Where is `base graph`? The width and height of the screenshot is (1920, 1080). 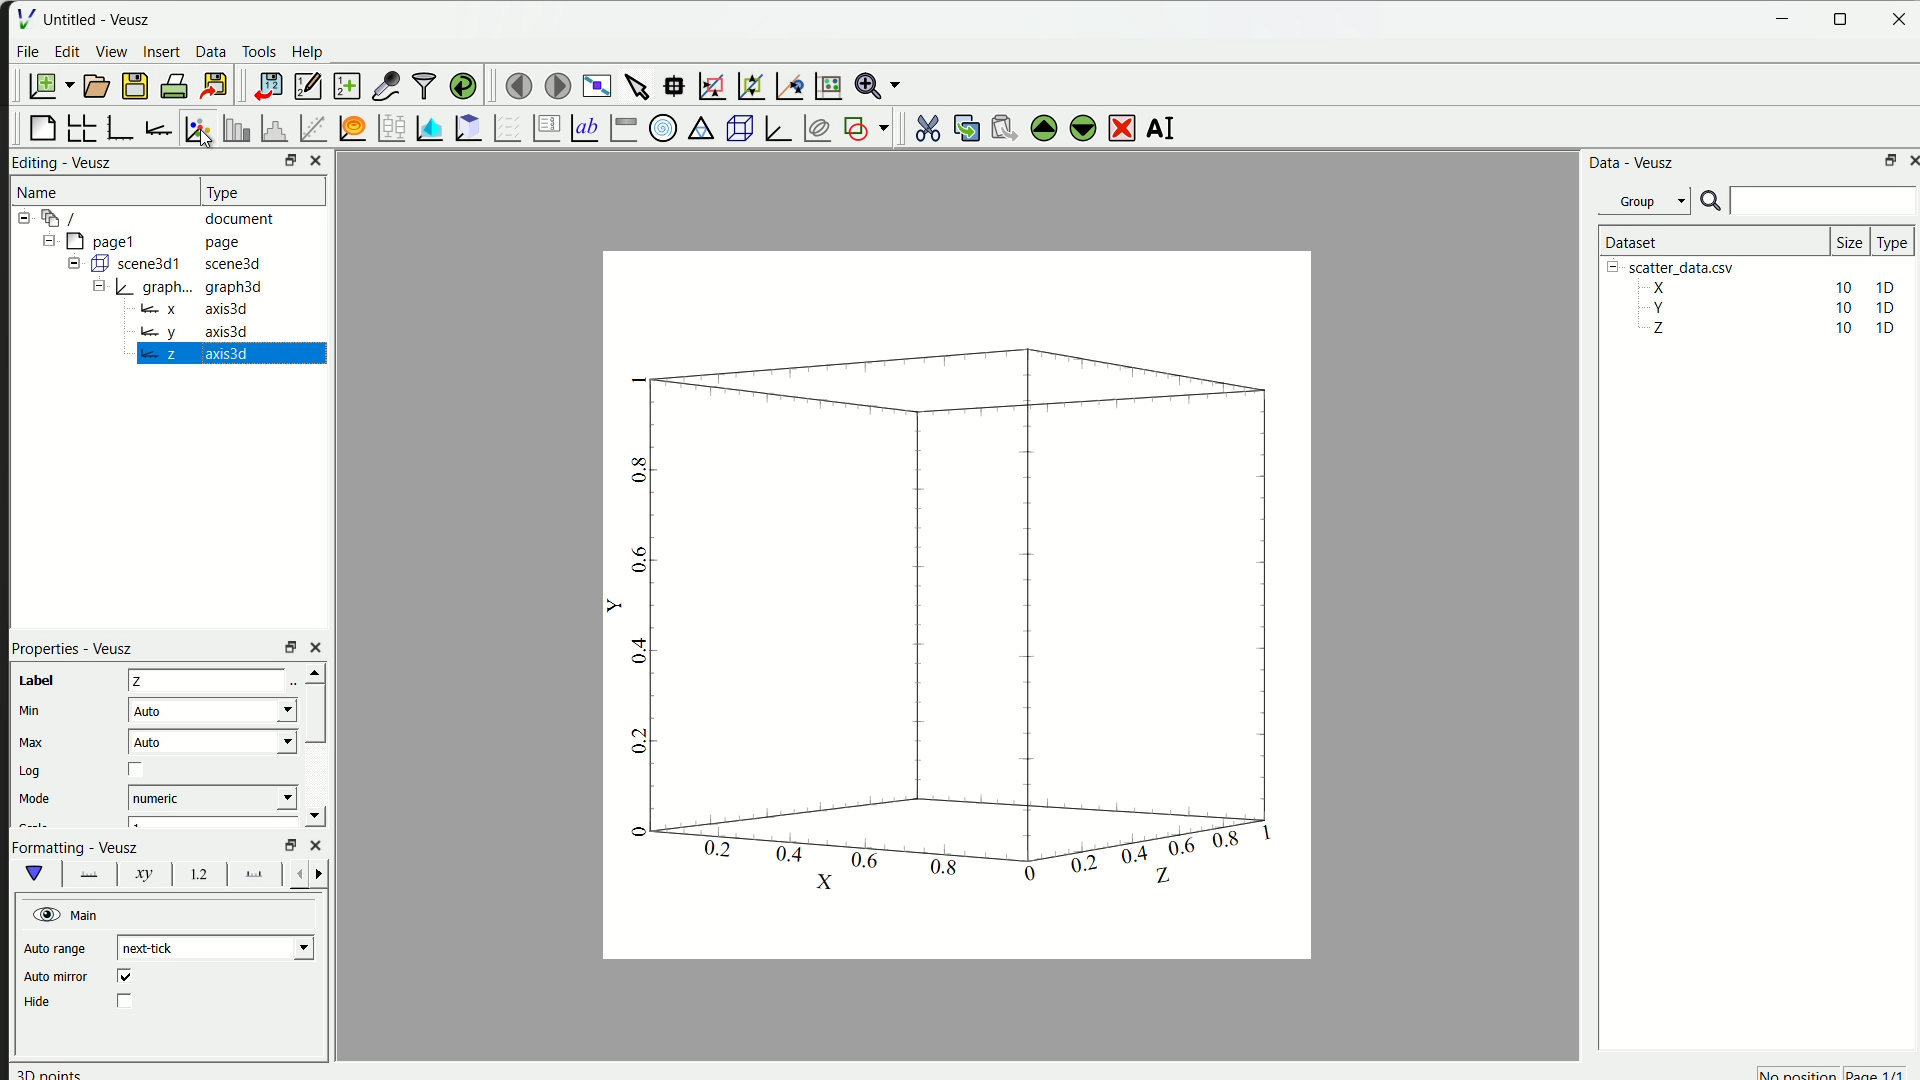
base graph is located at coordinates (120, 126).